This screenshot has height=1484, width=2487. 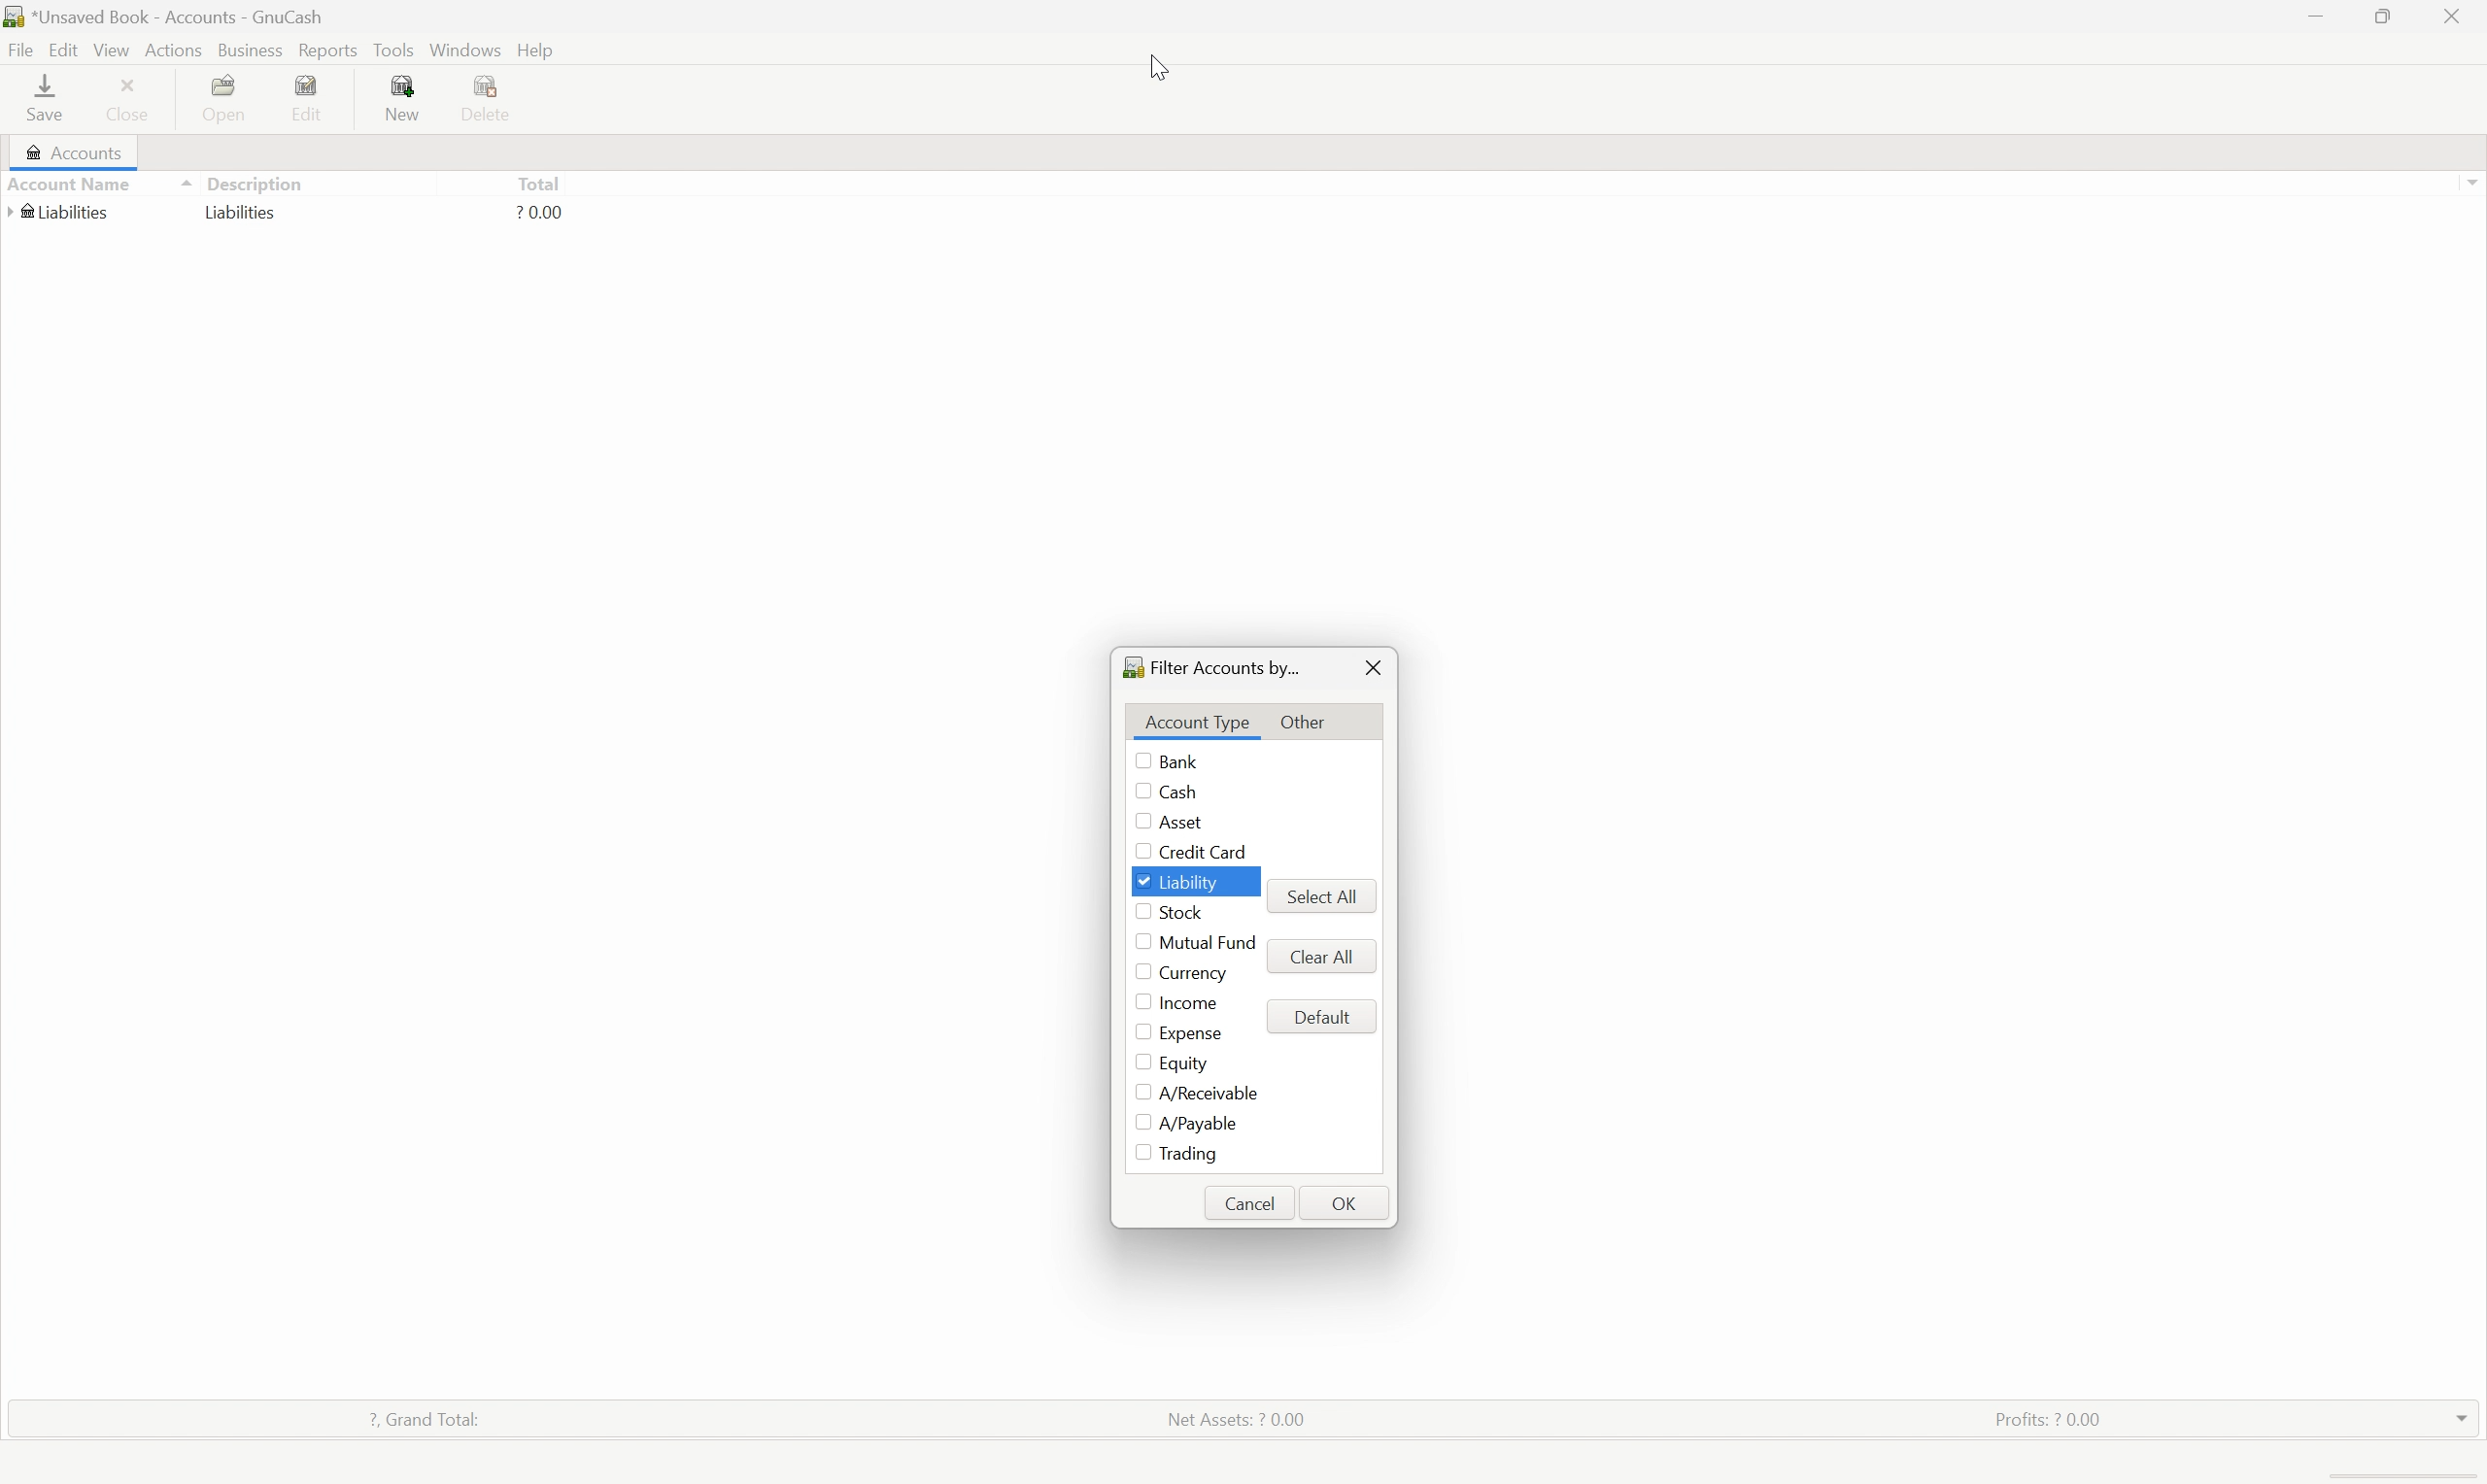 I want to click on Checkbox, so click(x=1135, y=1091).